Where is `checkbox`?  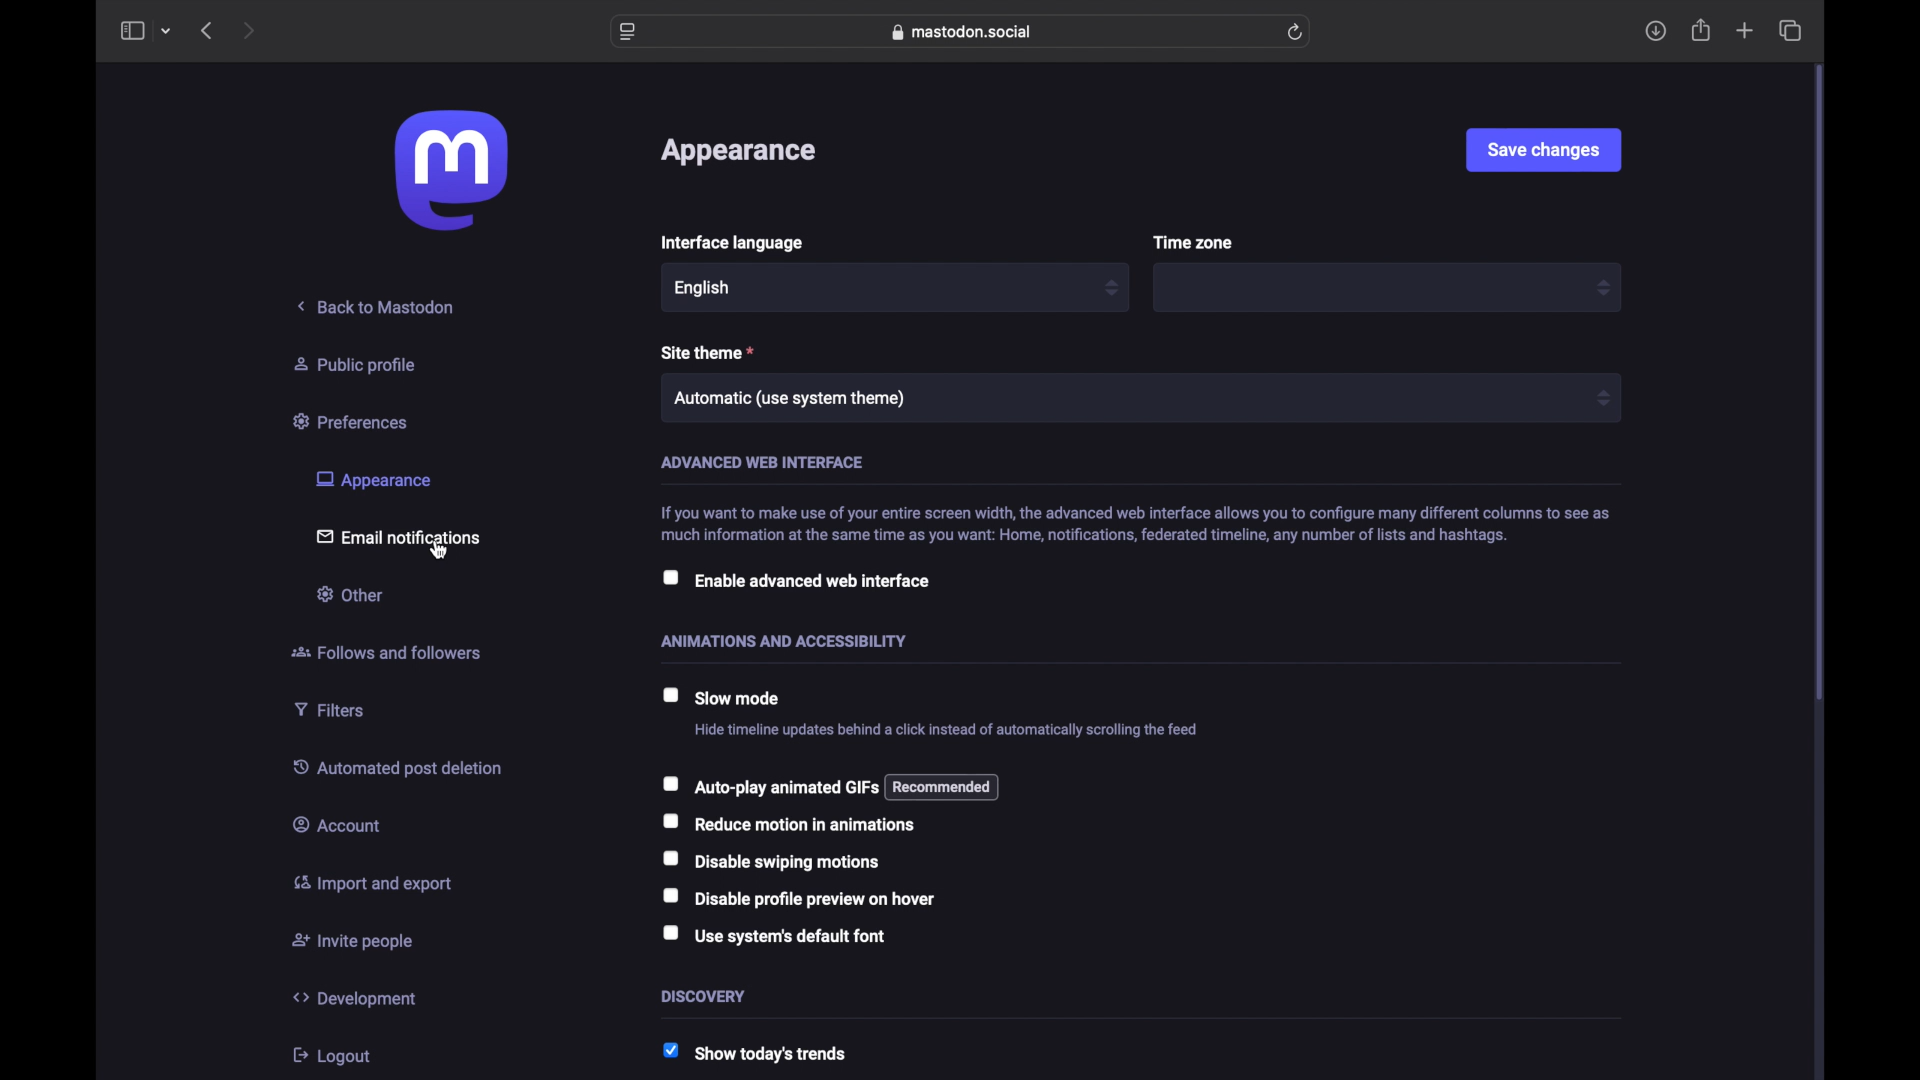
checkbox is located at coordinates (756, 1053).